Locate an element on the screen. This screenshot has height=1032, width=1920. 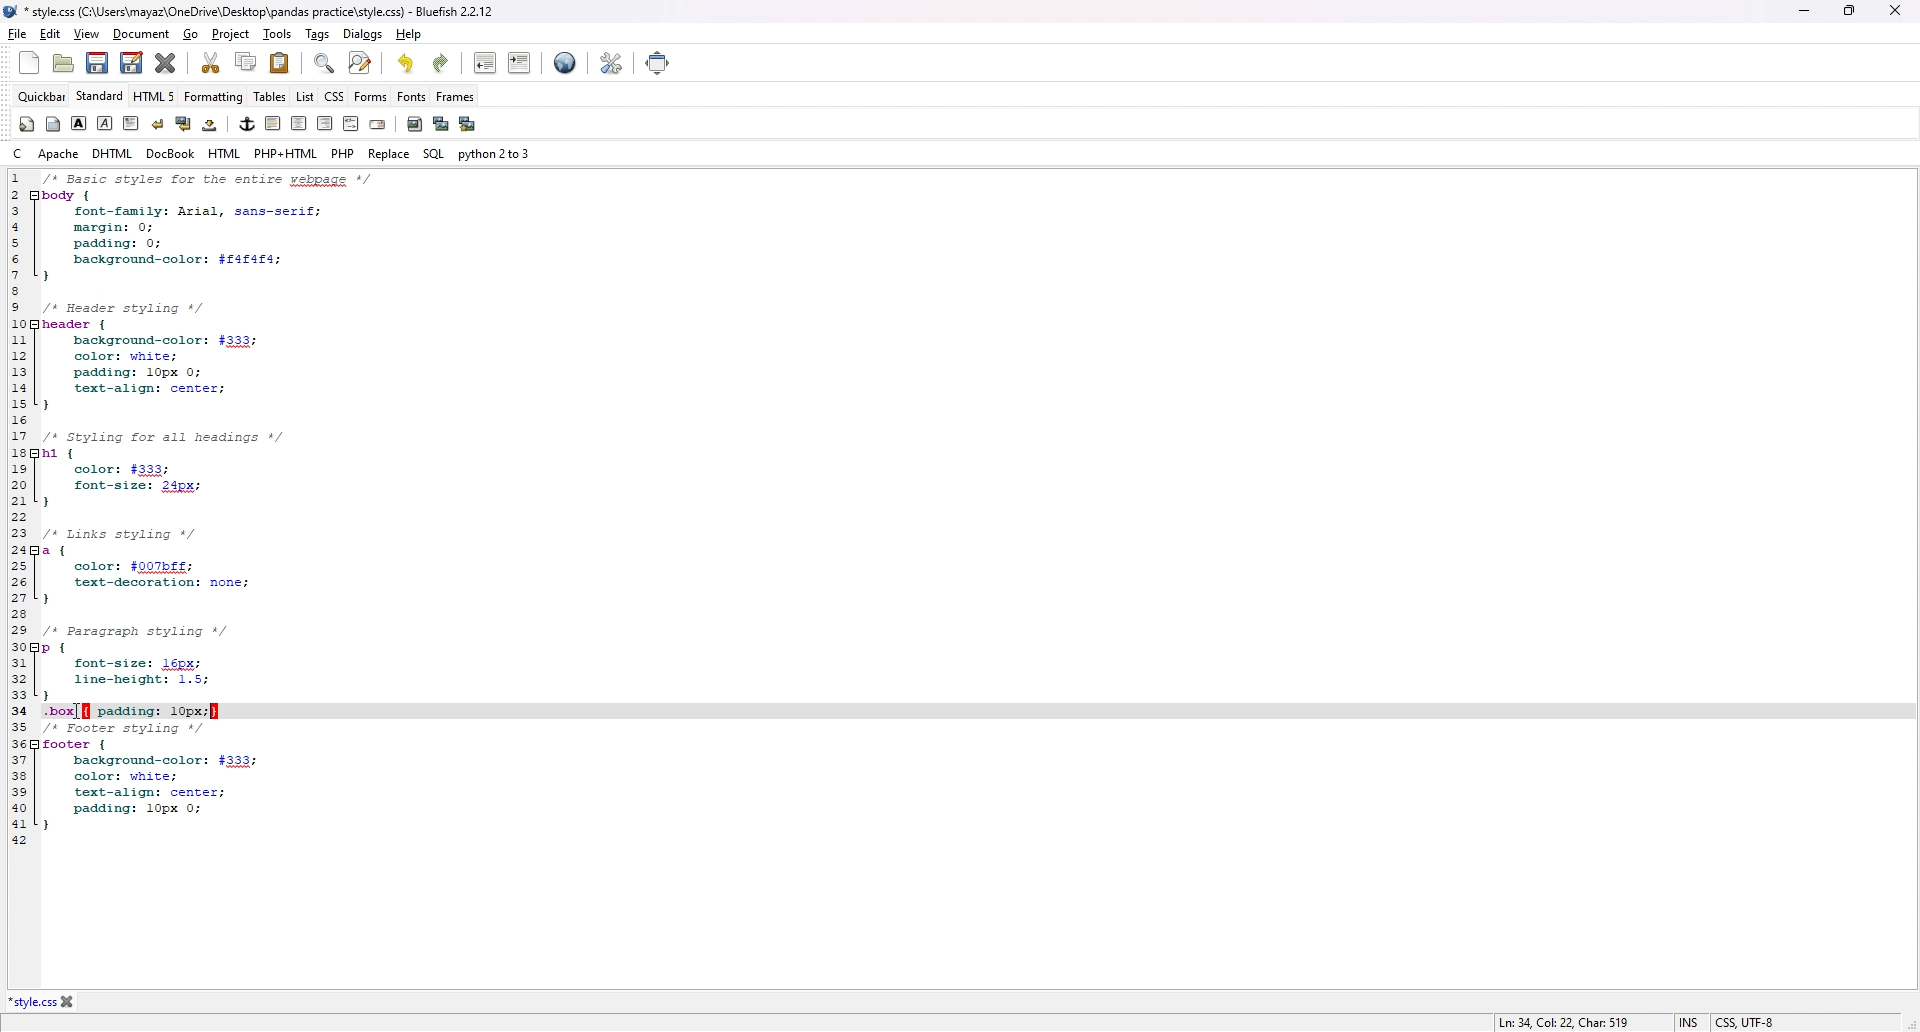
edit is located at coordinates (49, 34).